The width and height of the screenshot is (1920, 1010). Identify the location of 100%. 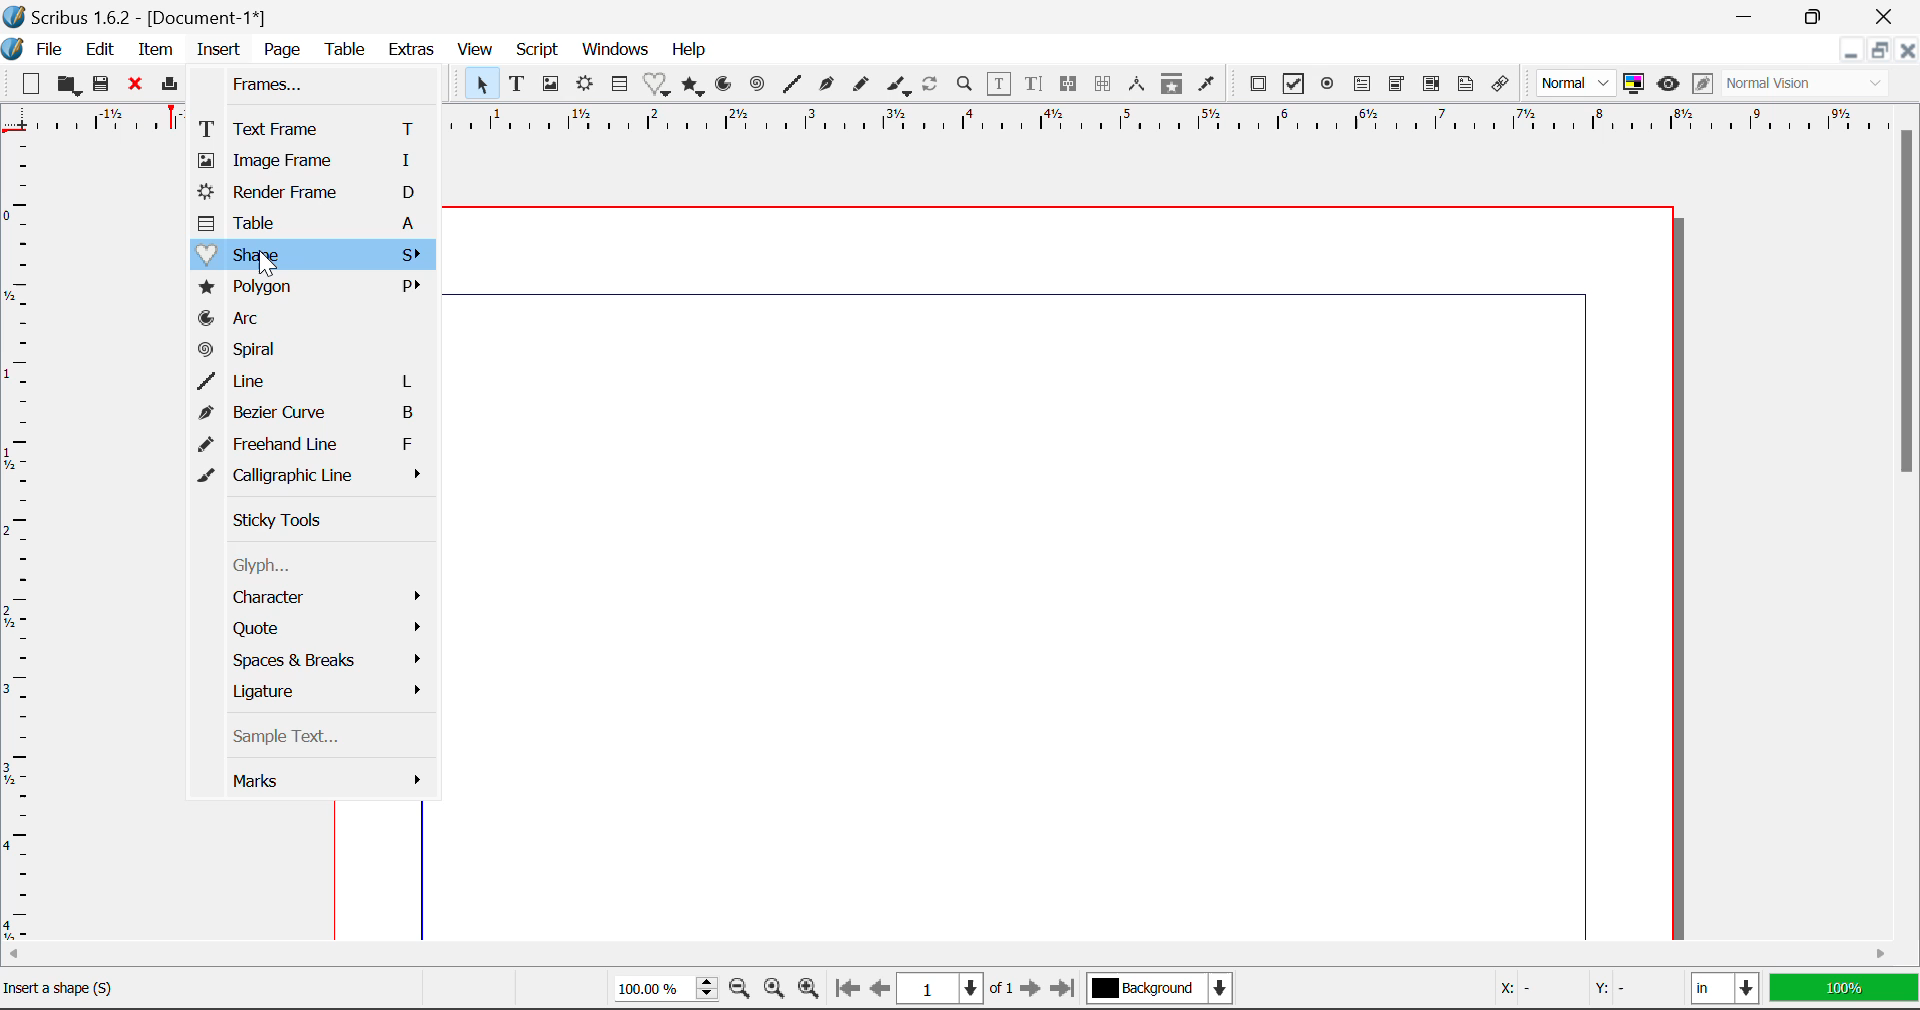
(660, 991).